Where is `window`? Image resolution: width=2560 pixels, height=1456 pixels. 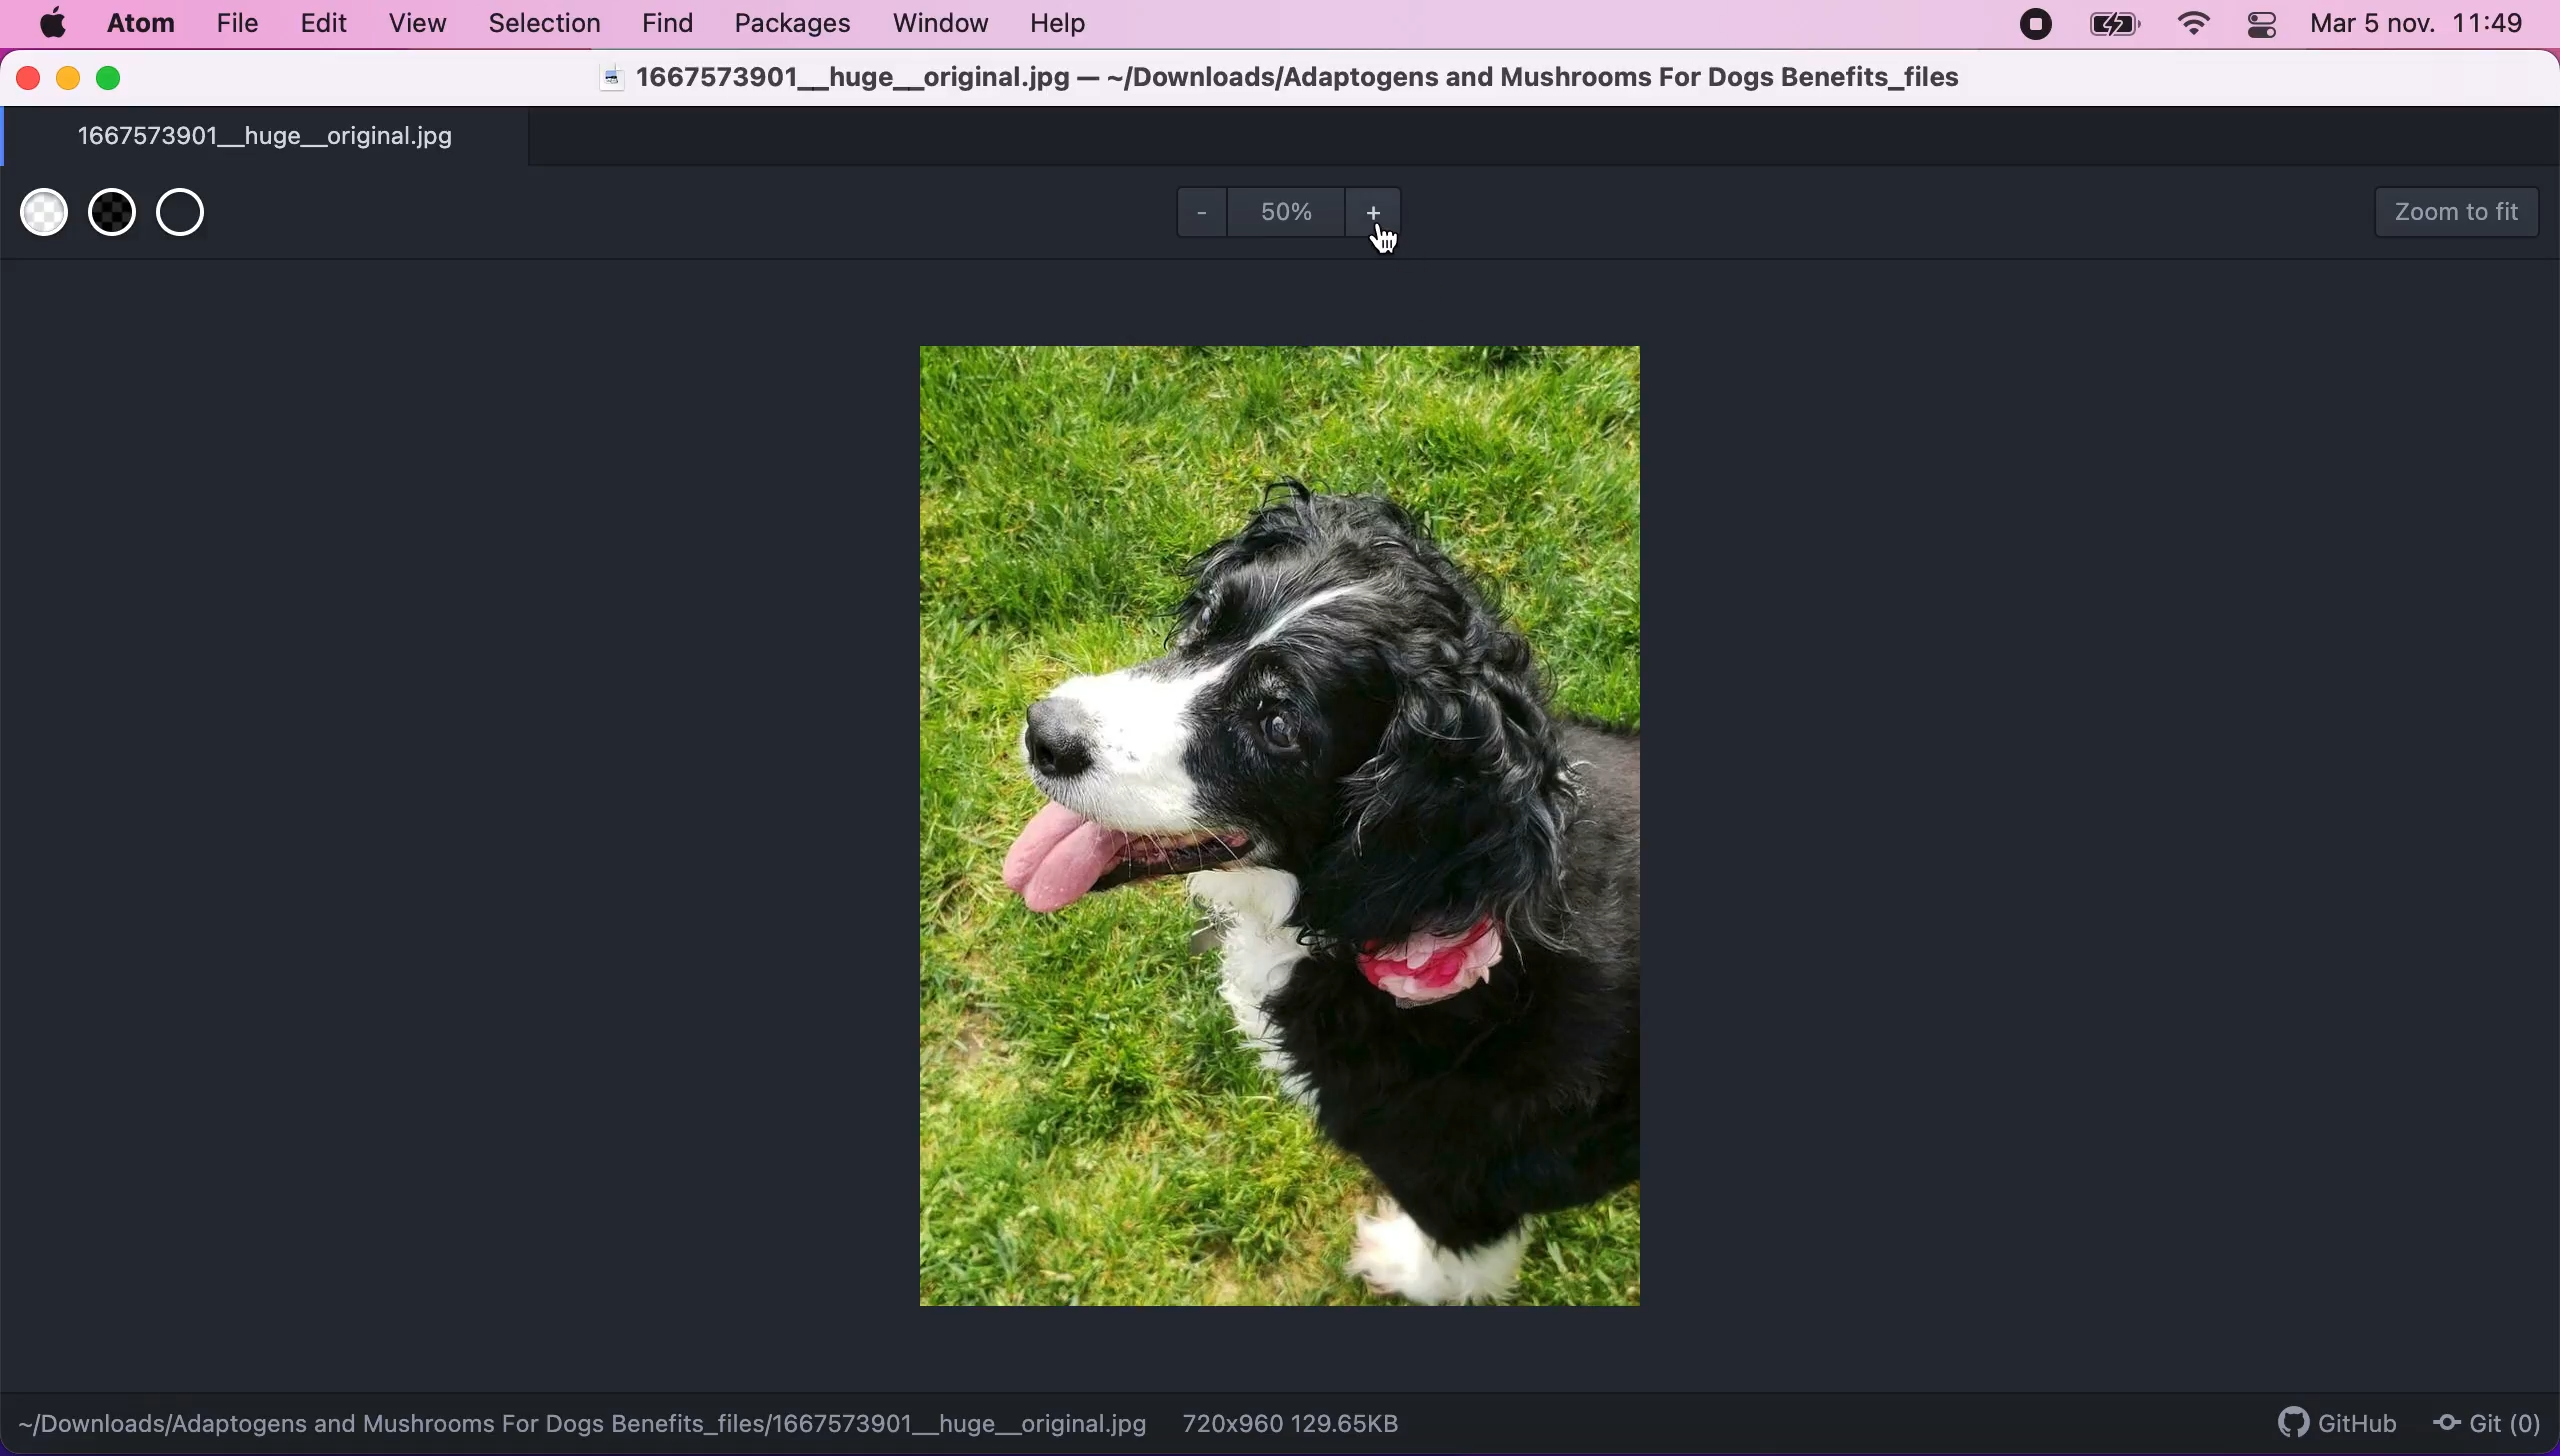 window is located at coordinates (944, 25).